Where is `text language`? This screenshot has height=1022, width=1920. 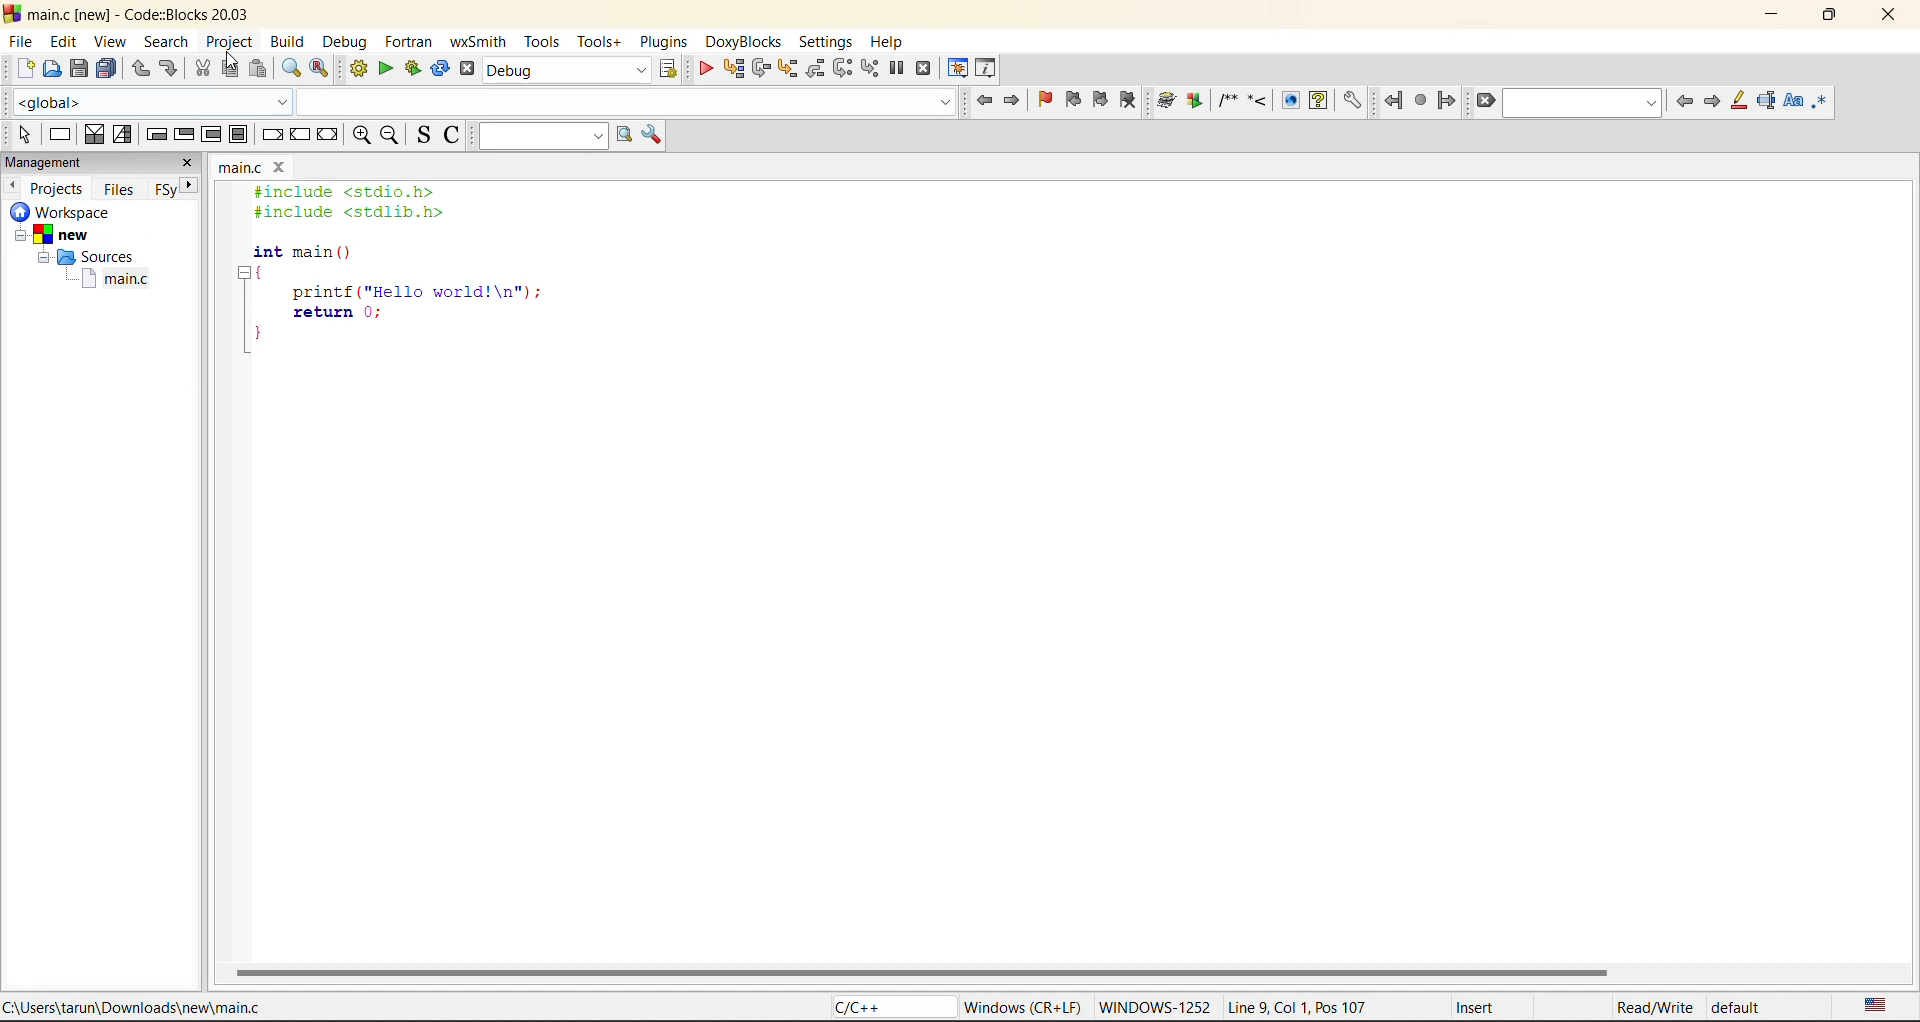 text language is located at coordinates (1879, 1006).